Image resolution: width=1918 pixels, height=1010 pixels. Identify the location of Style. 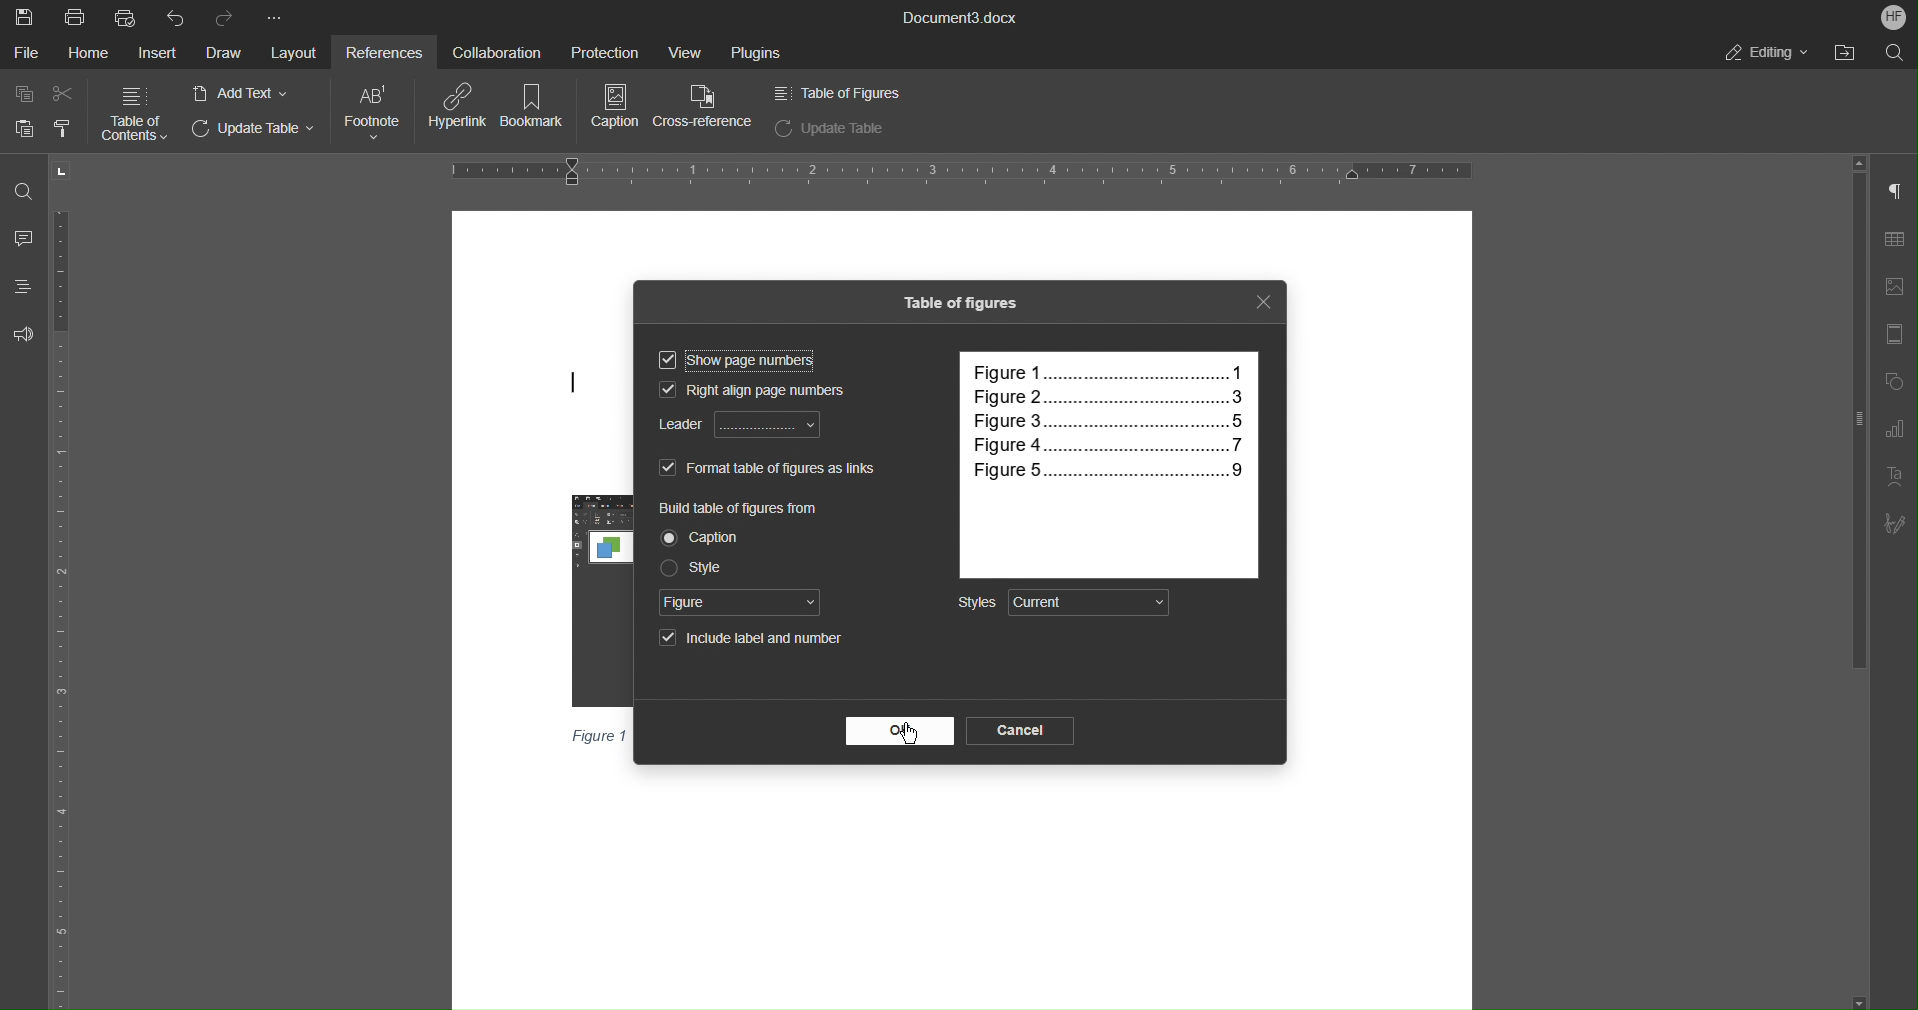
(1063, 604).